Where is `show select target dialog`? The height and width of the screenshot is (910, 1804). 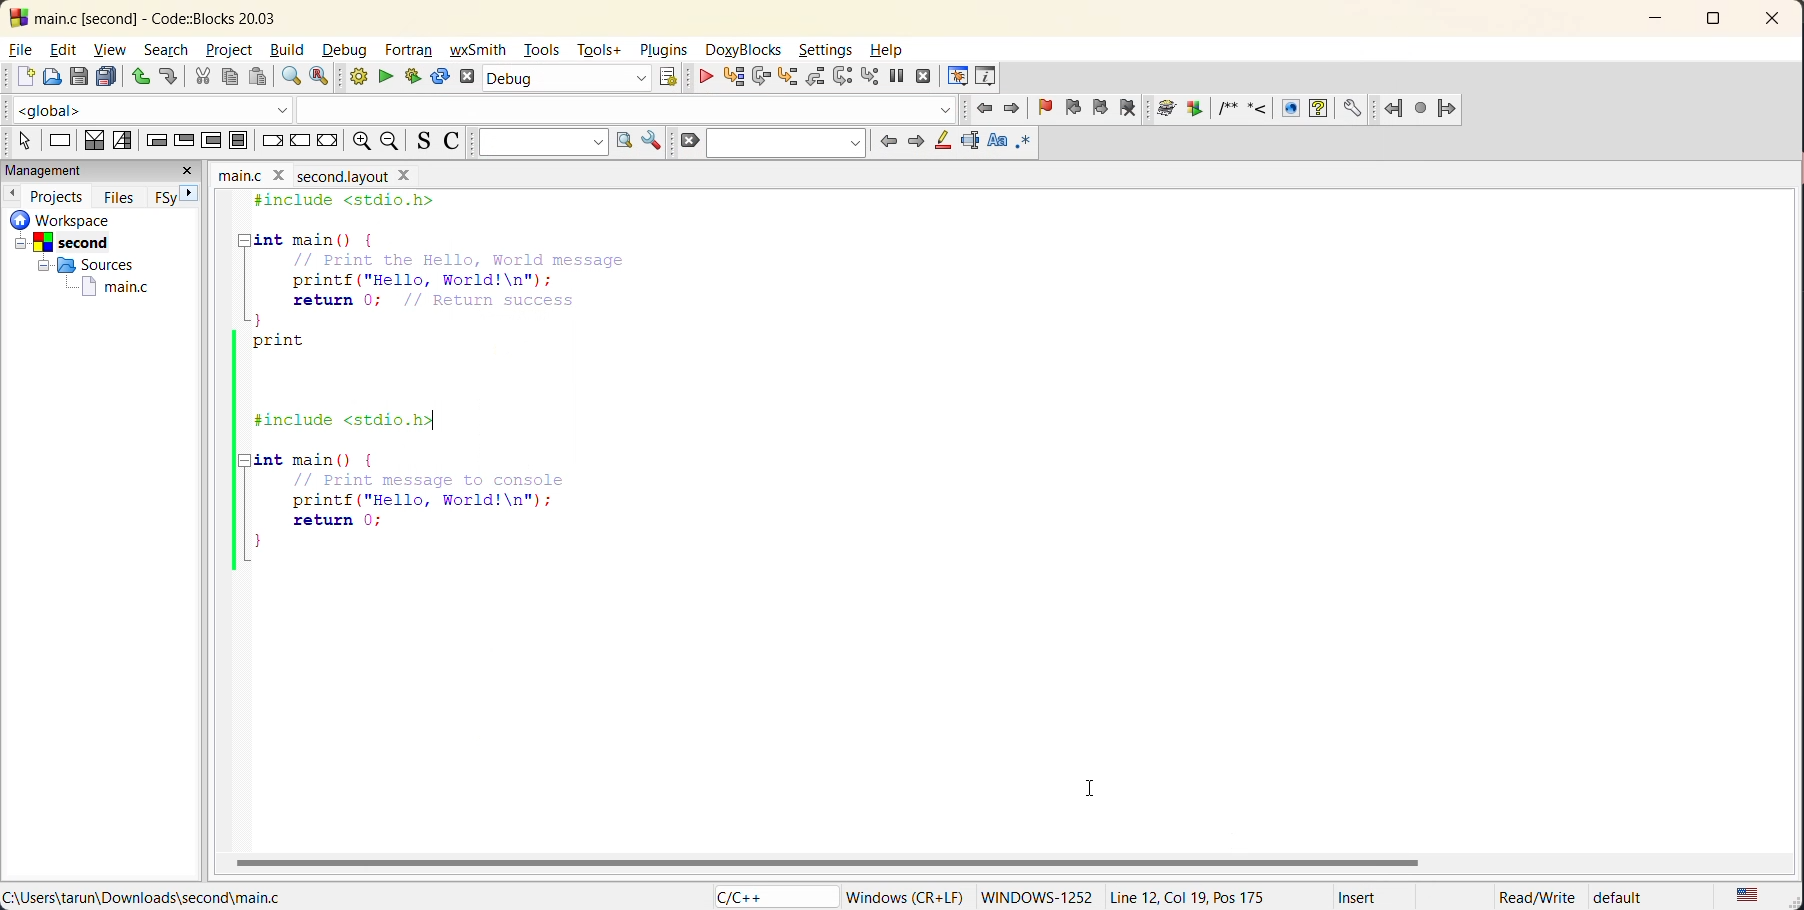 show select target dialog is located at coordinates (672, 76).